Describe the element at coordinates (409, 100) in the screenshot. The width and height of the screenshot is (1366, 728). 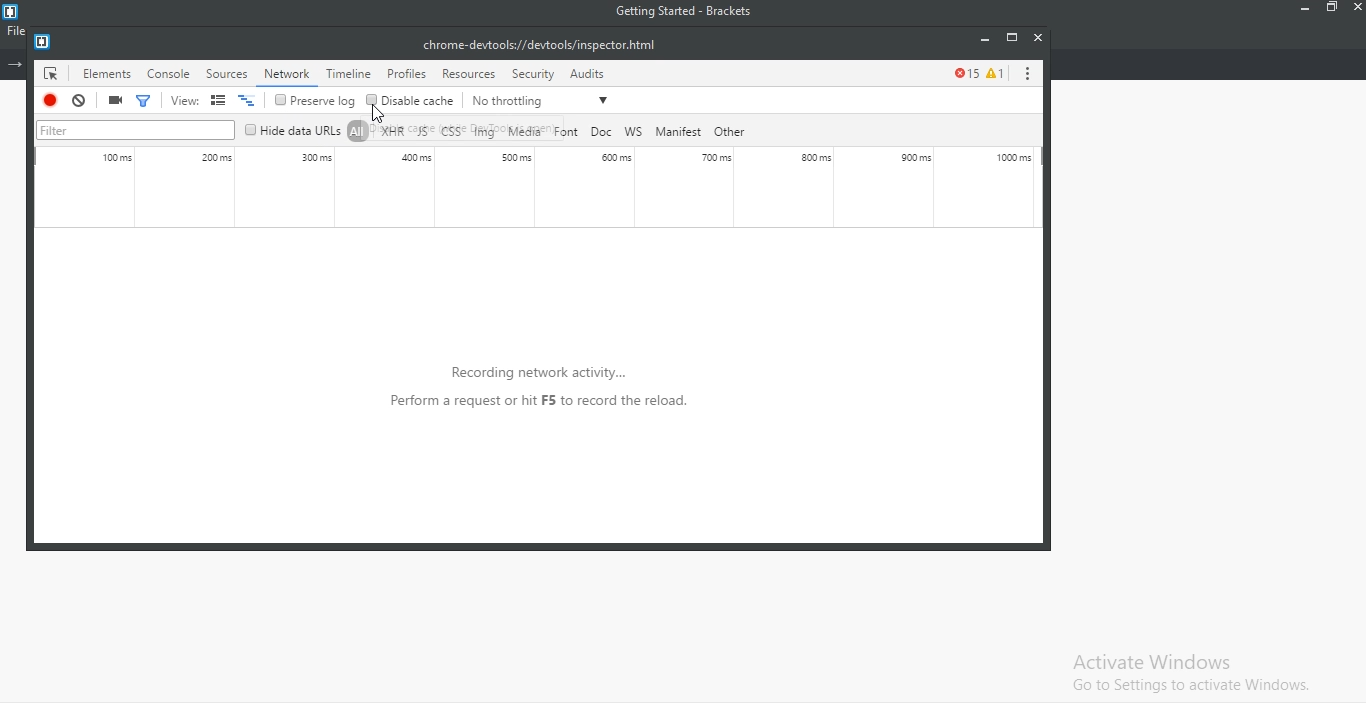
I see `disable cache` at that location.